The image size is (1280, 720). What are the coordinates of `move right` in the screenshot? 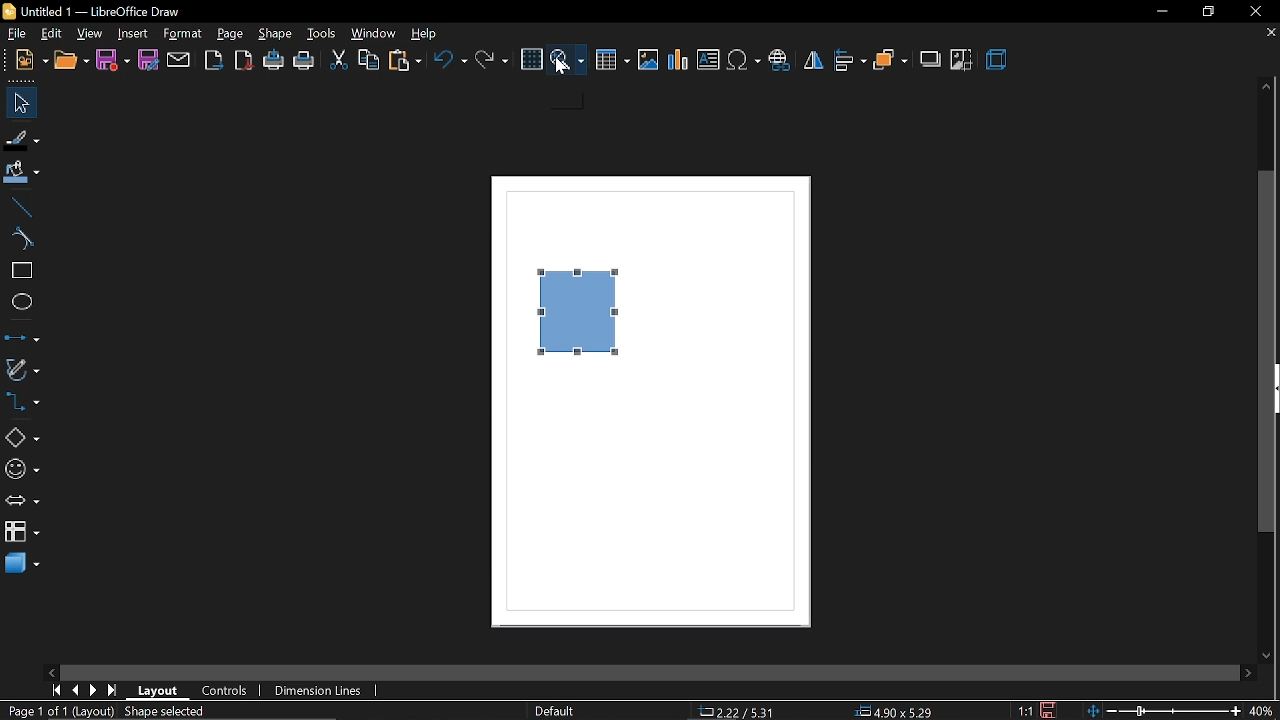 It's located at (1248, 675).